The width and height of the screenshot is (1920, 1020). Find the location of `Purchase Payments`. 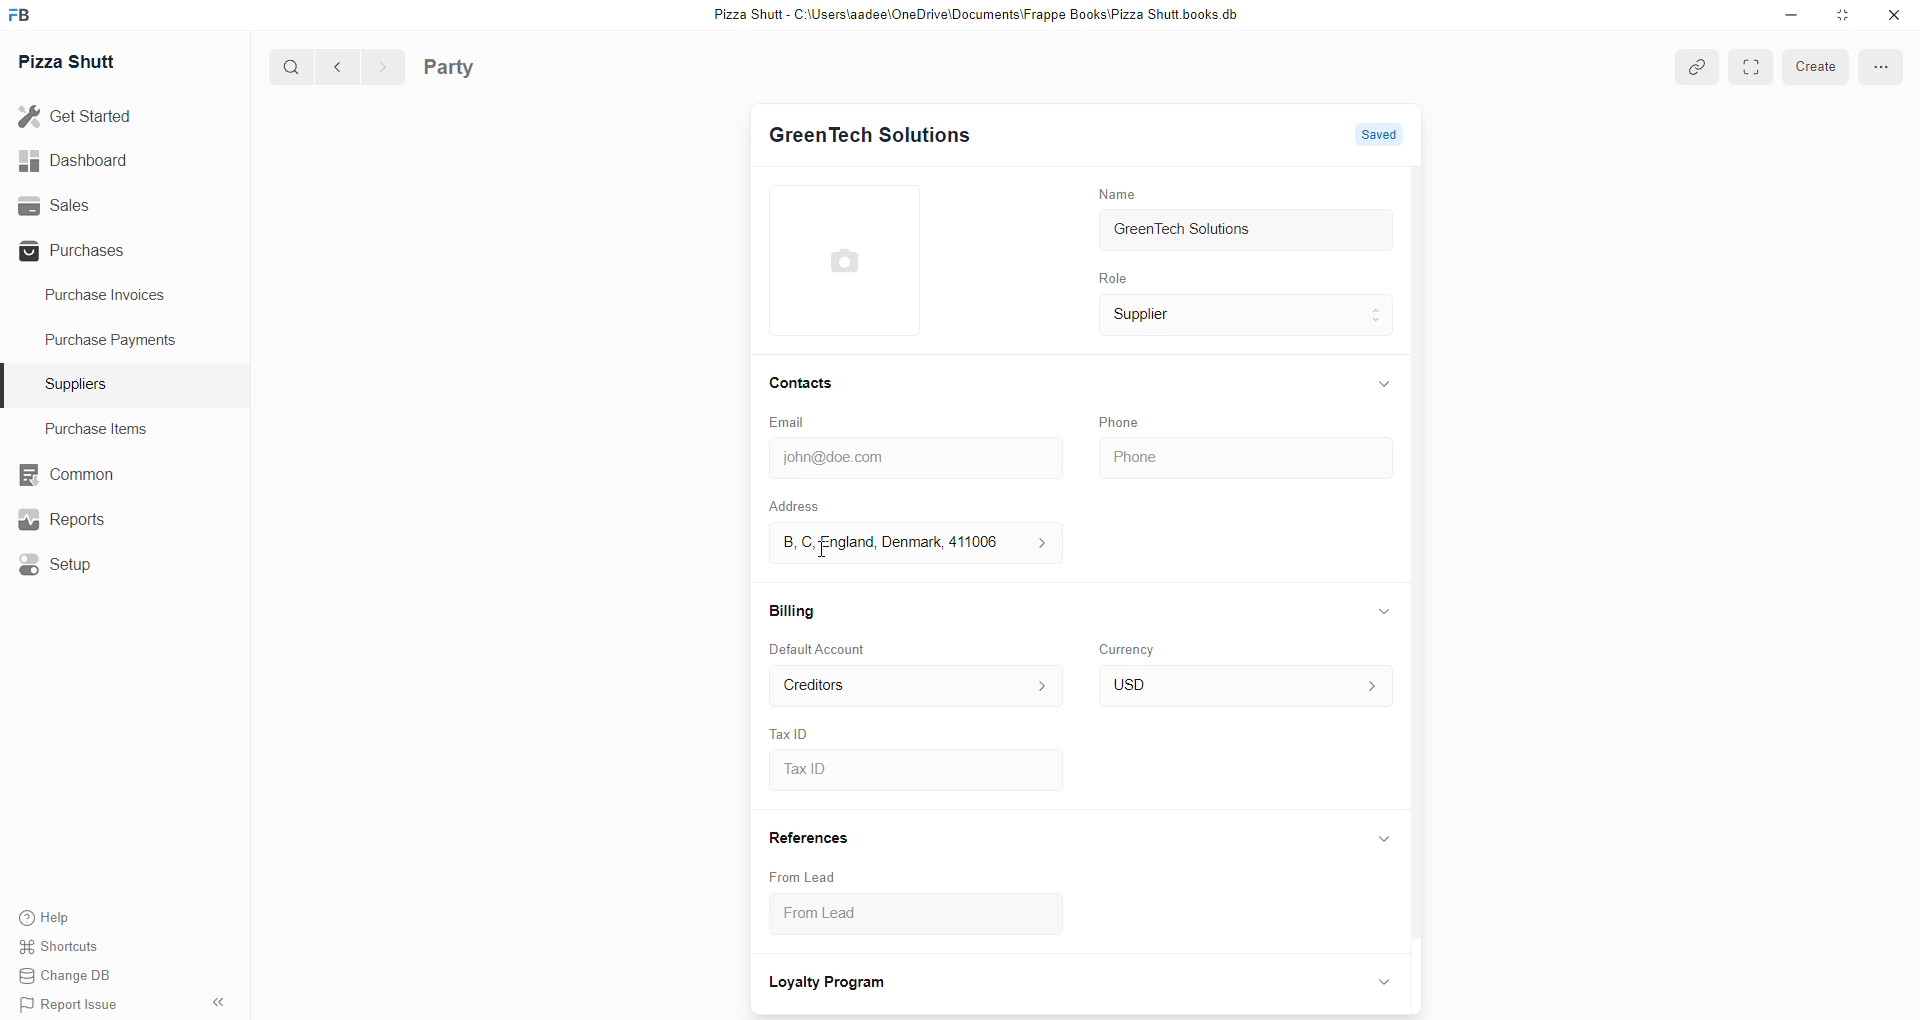

Purchase Payments is located at coordinates (113, 343).